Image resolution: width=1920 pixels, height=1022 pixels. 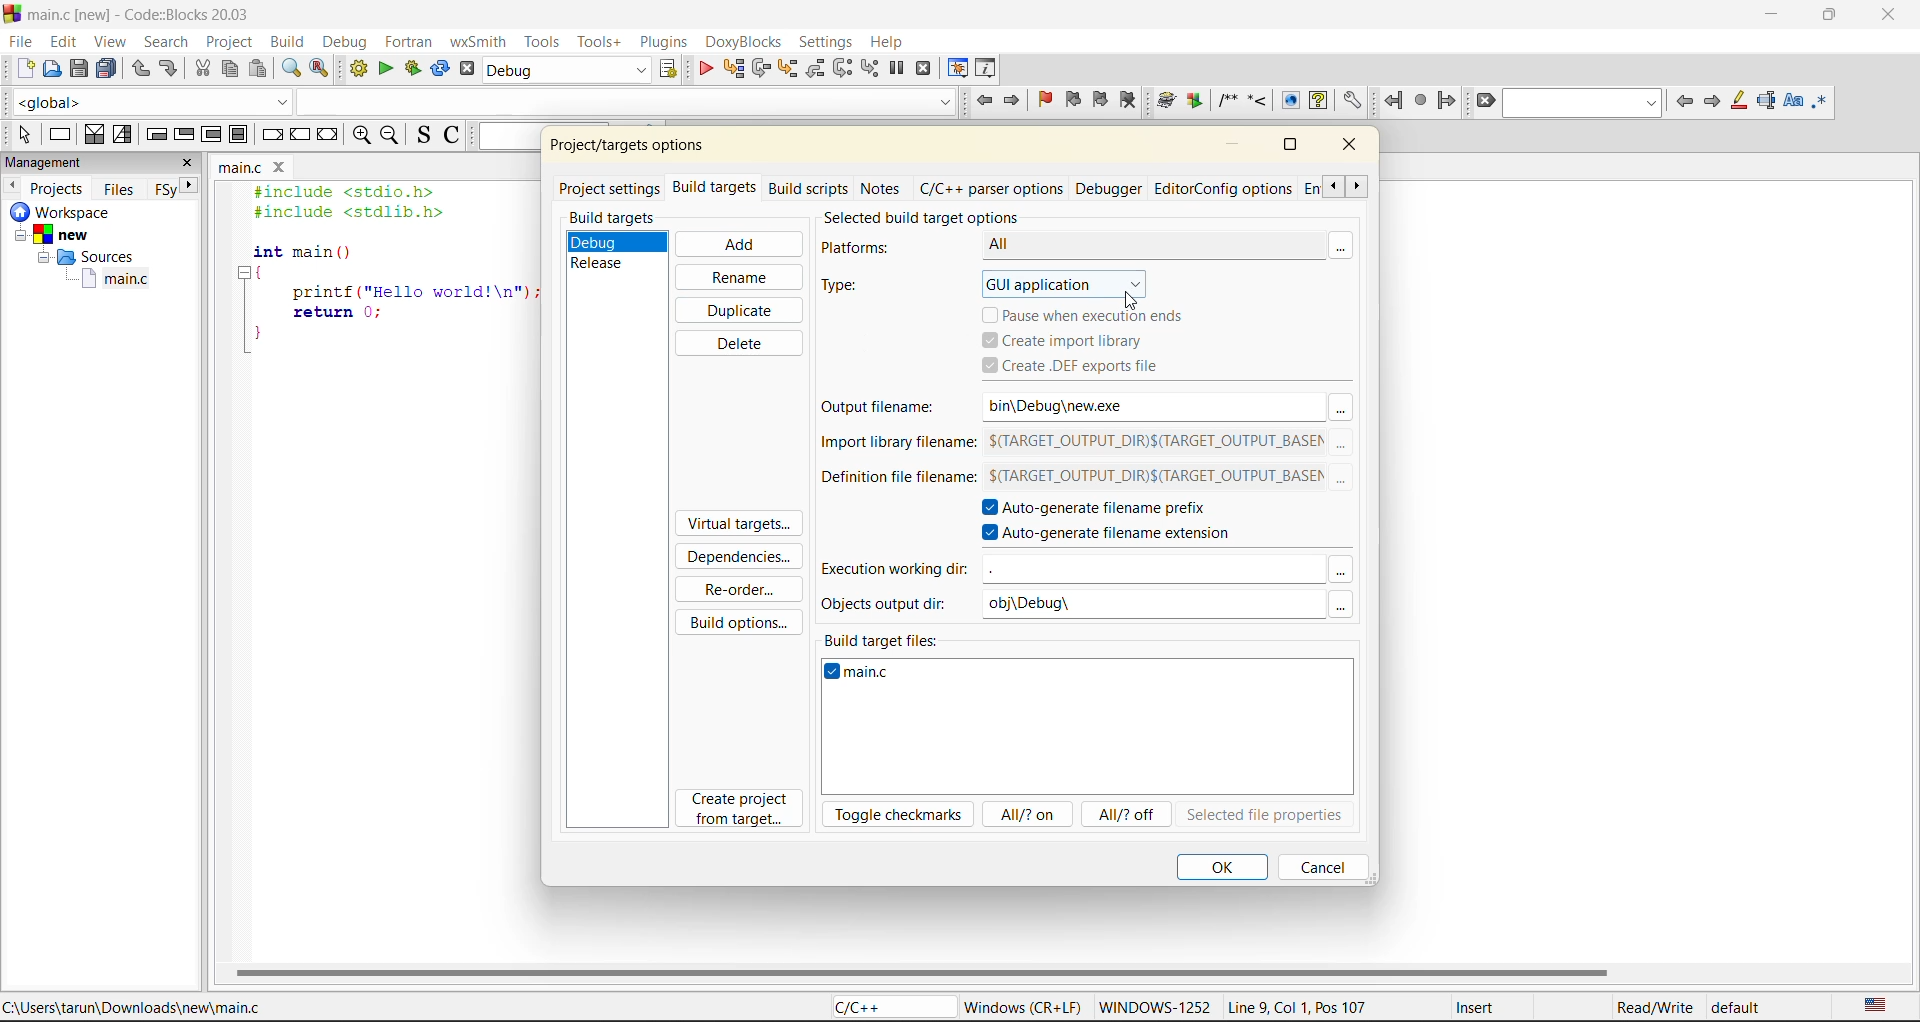 I want to click on jump back, so click(x=983, y=102).